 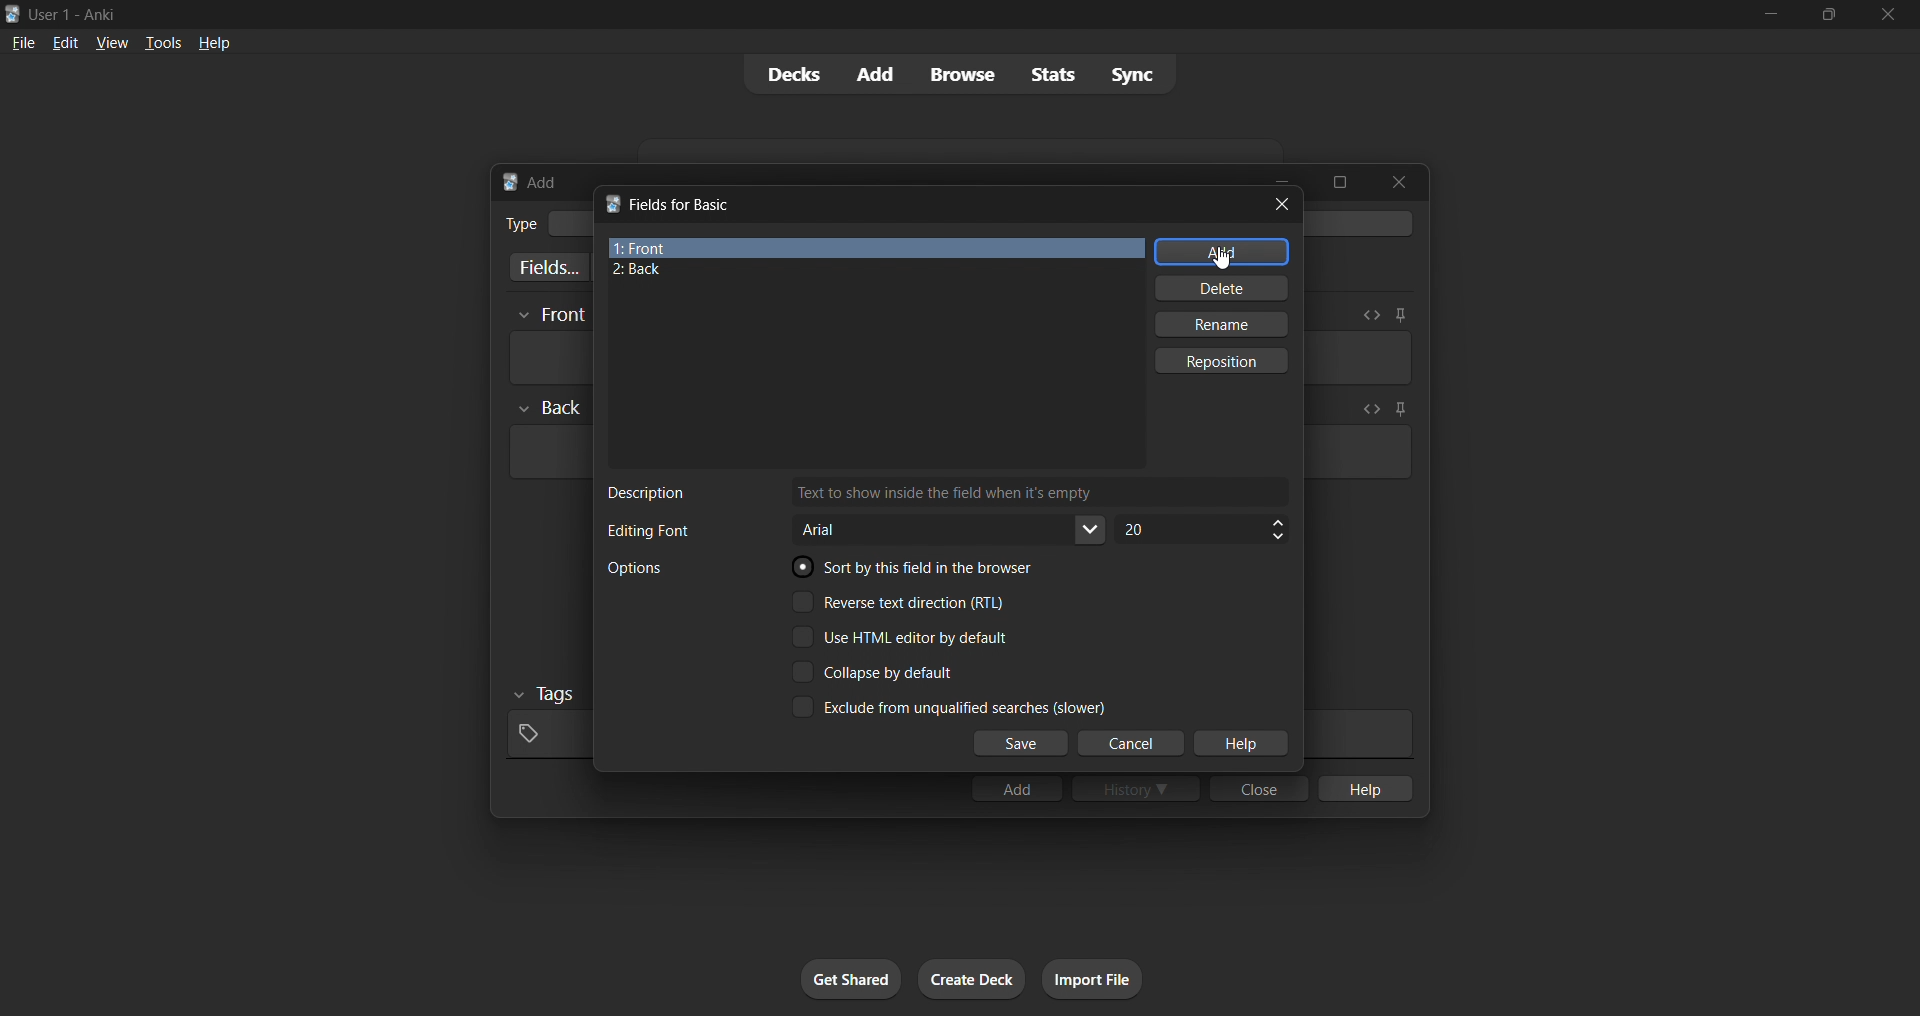 I want to click on help, so click(x=214, y=43).